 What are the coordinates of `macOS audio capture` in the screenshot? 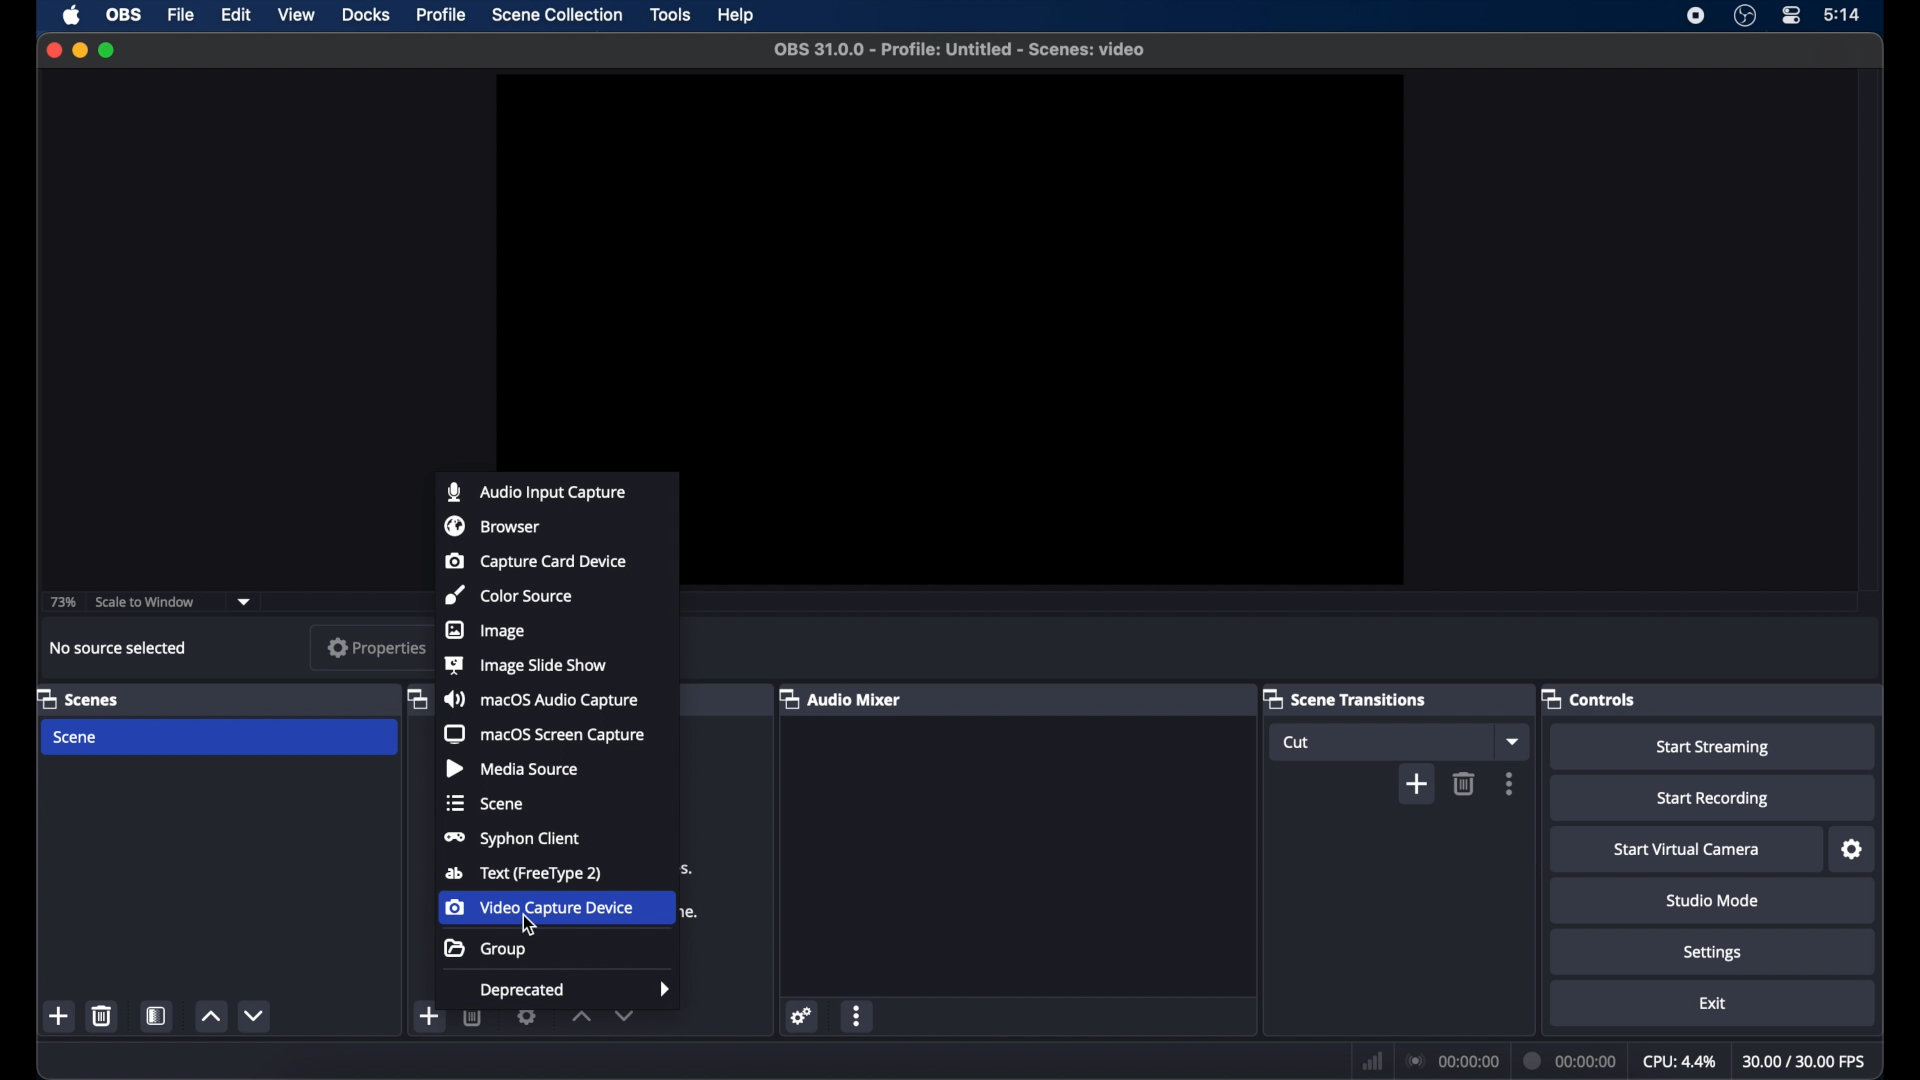 It's located at (540, 700).